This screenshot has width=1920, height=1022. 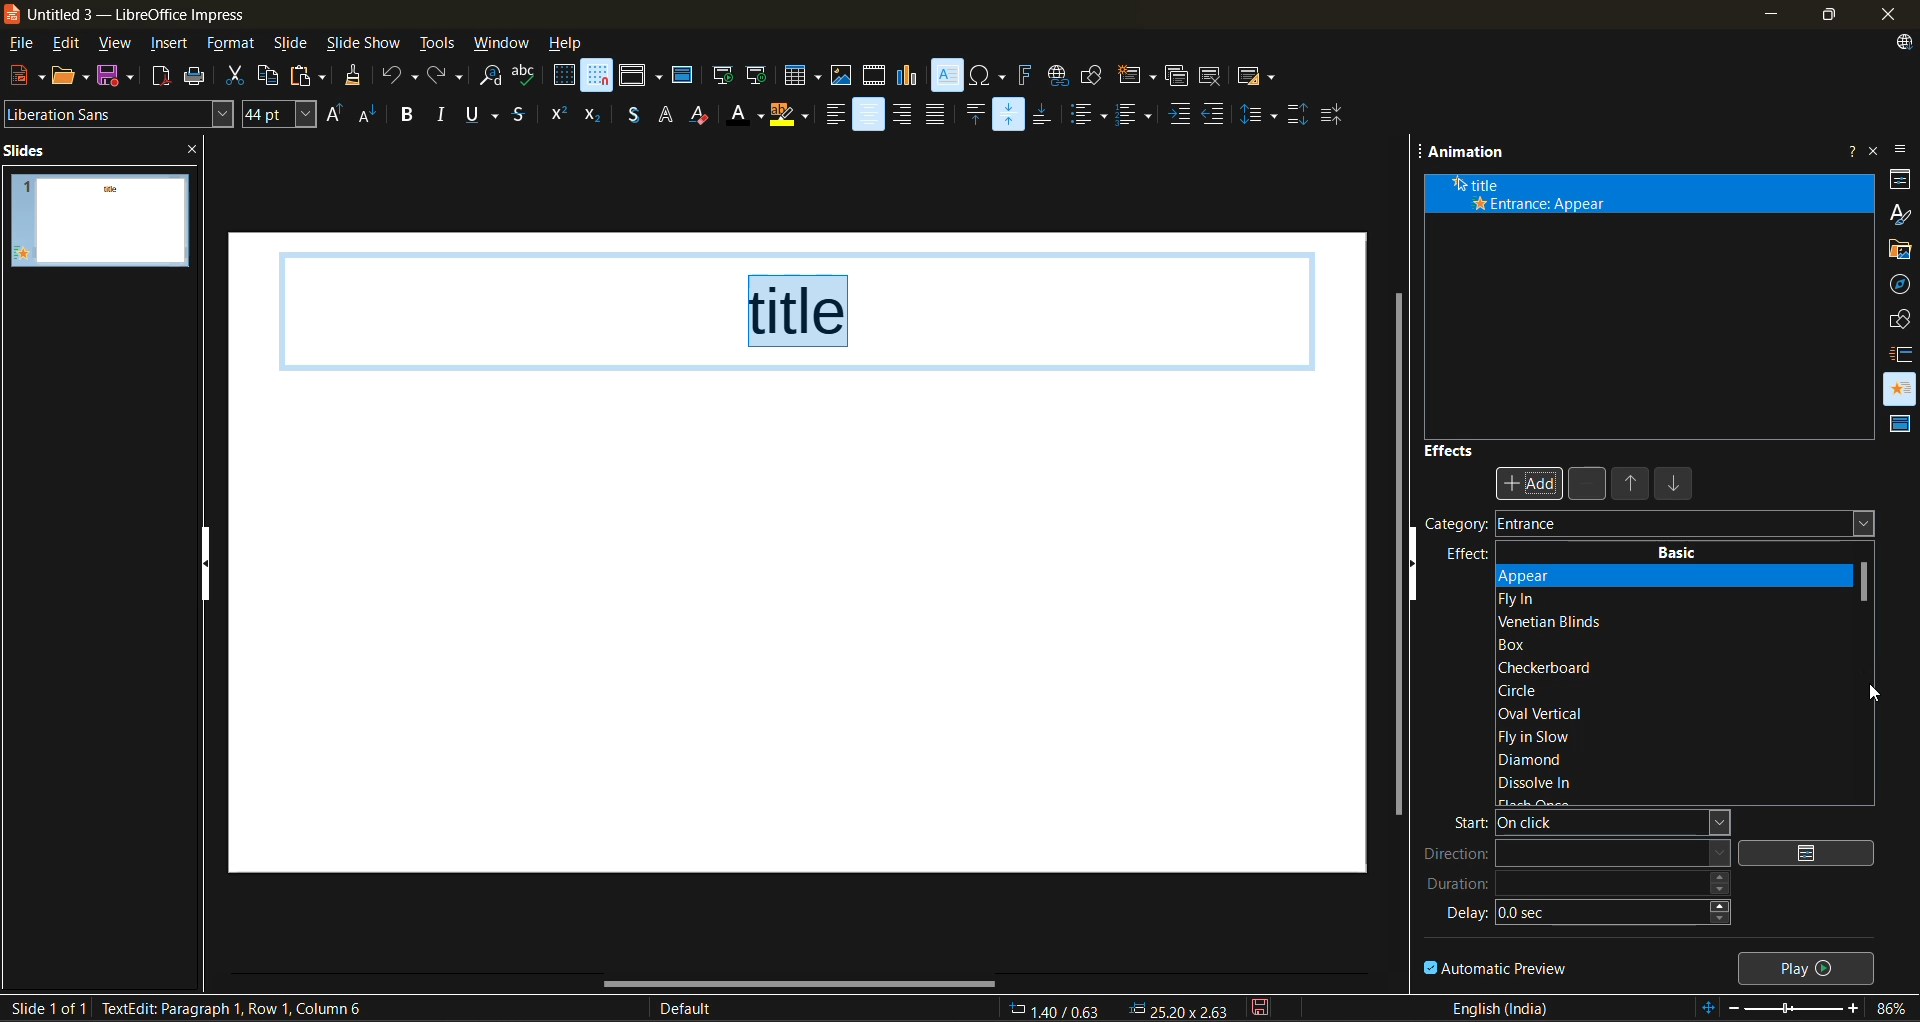 I want to click on align bottom, so click(x=1045, y=113).